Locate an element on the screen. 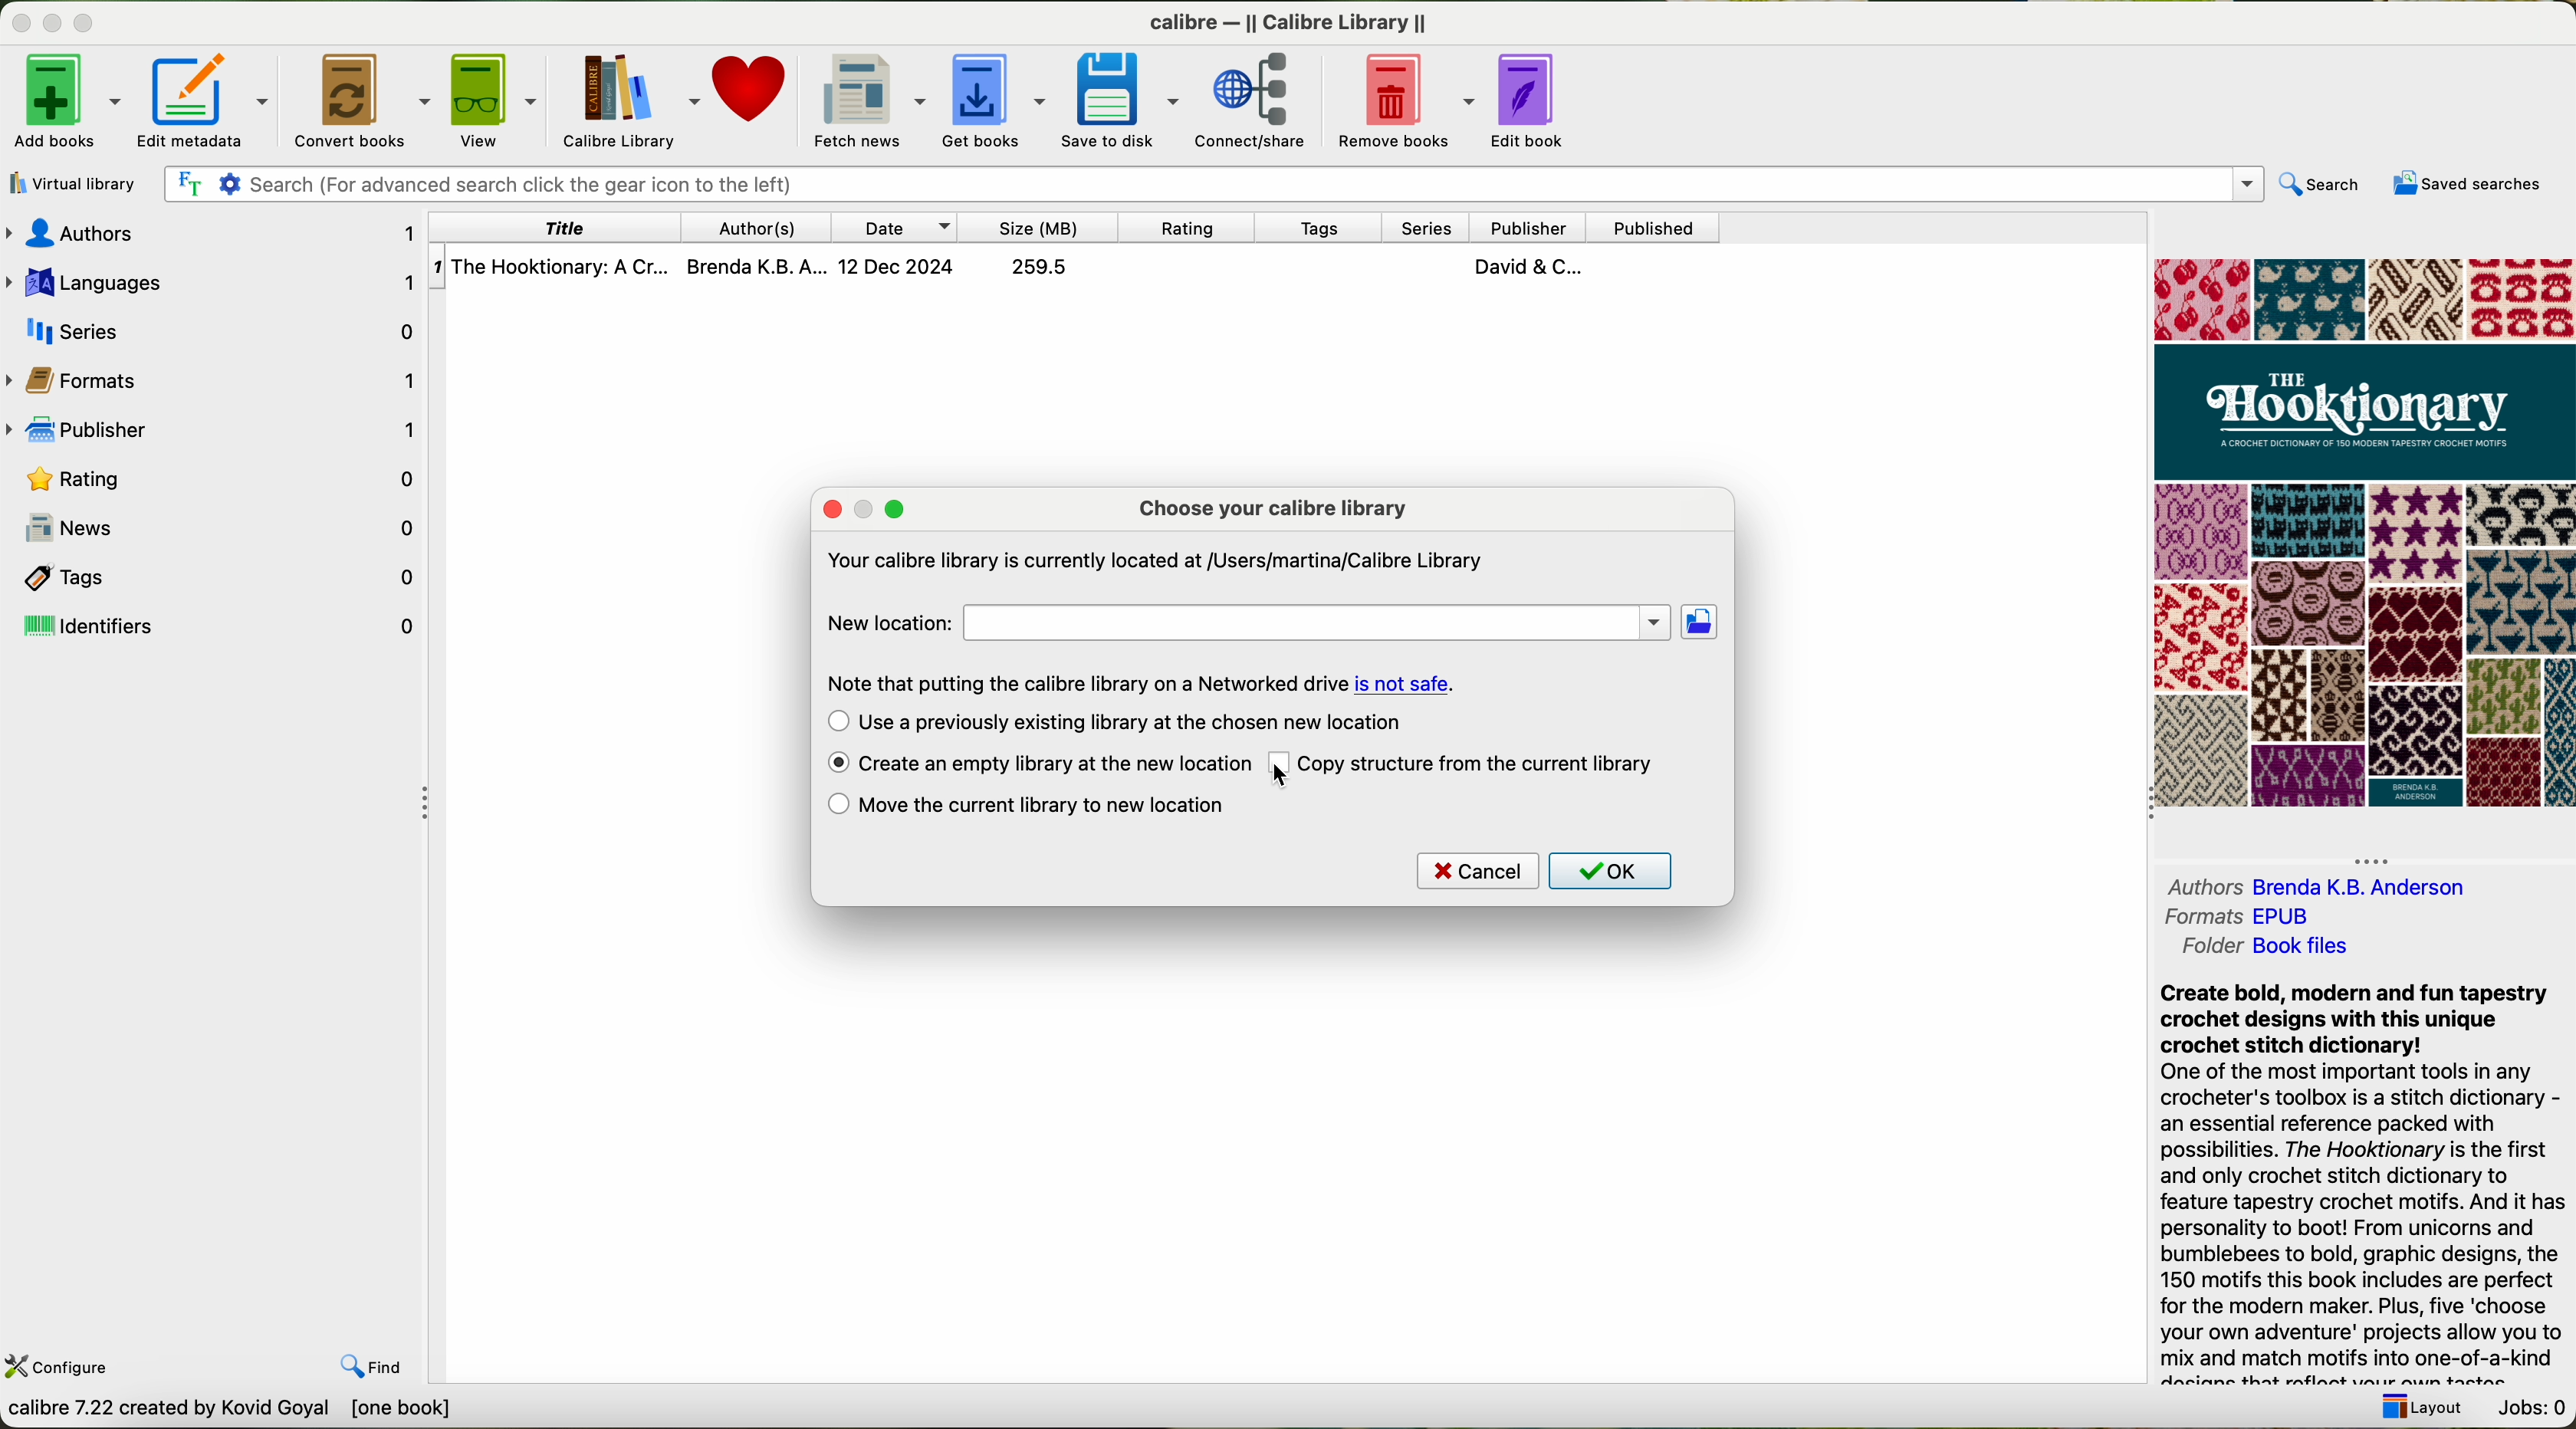 This screenshot has width=2576, height=1429. folder Book files is located at coordinates (2270, 951).